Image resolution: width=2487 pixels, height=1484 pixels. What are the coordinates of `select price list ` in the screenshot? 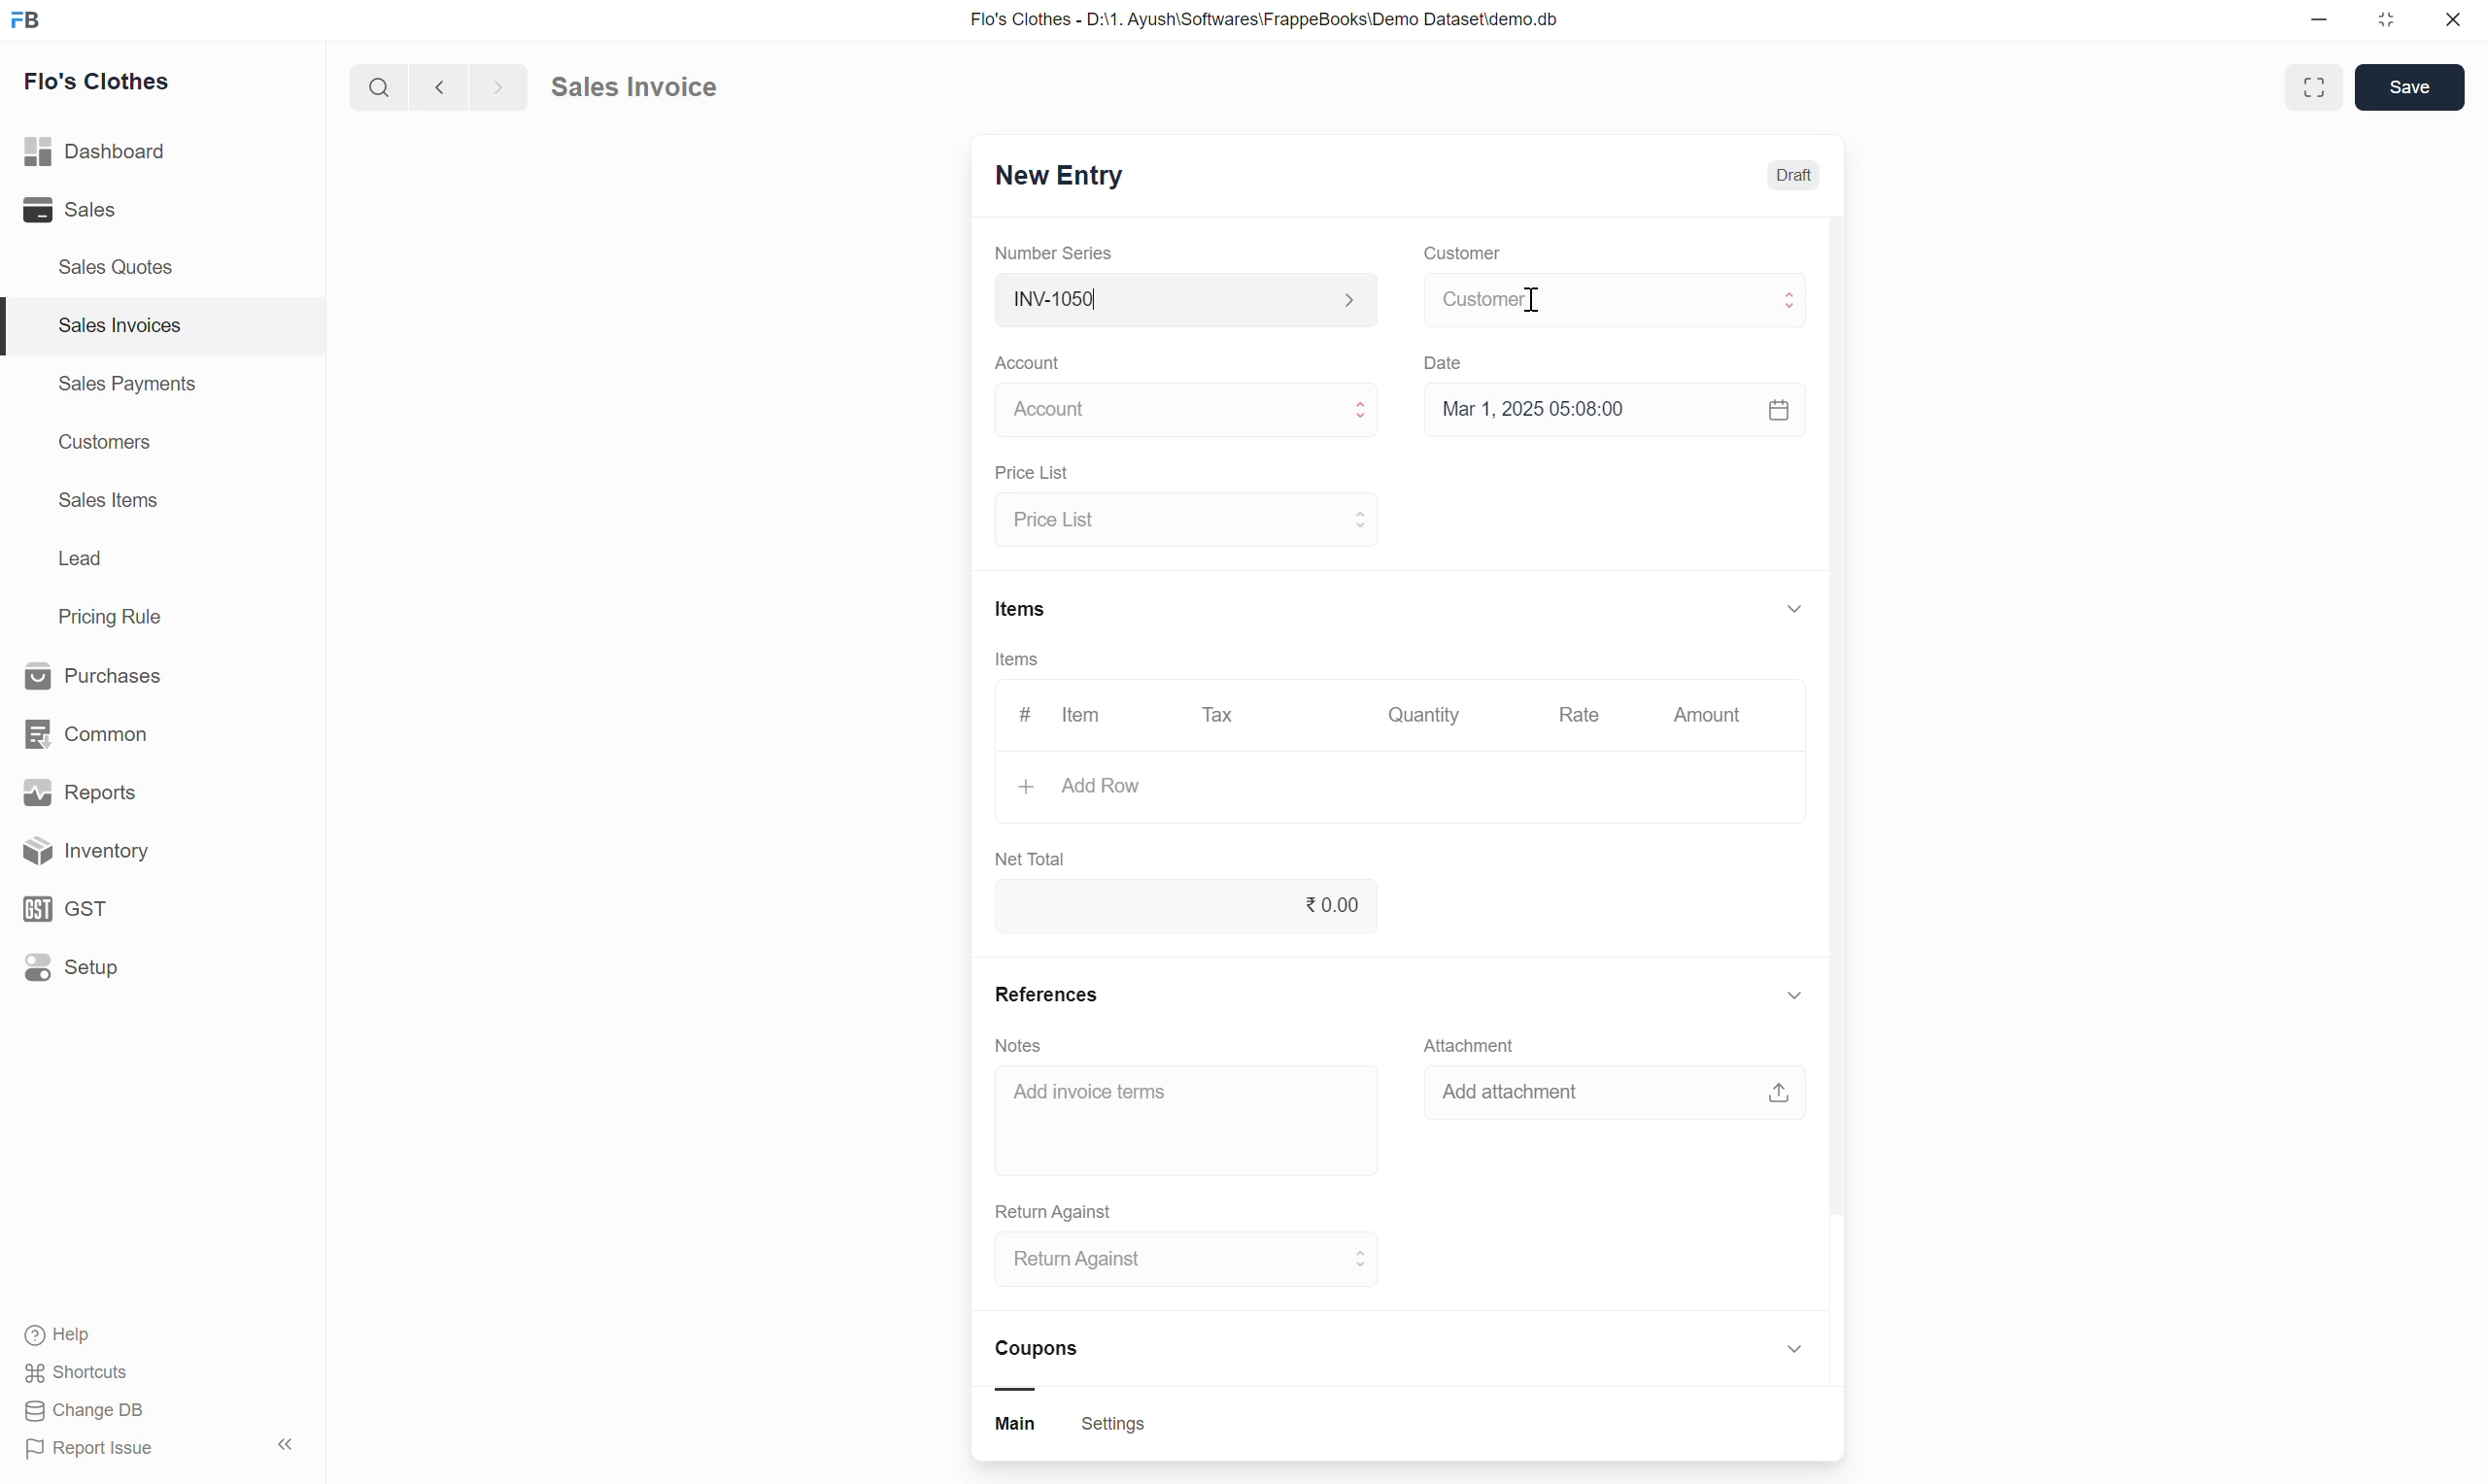 It's located at (1185, 519).